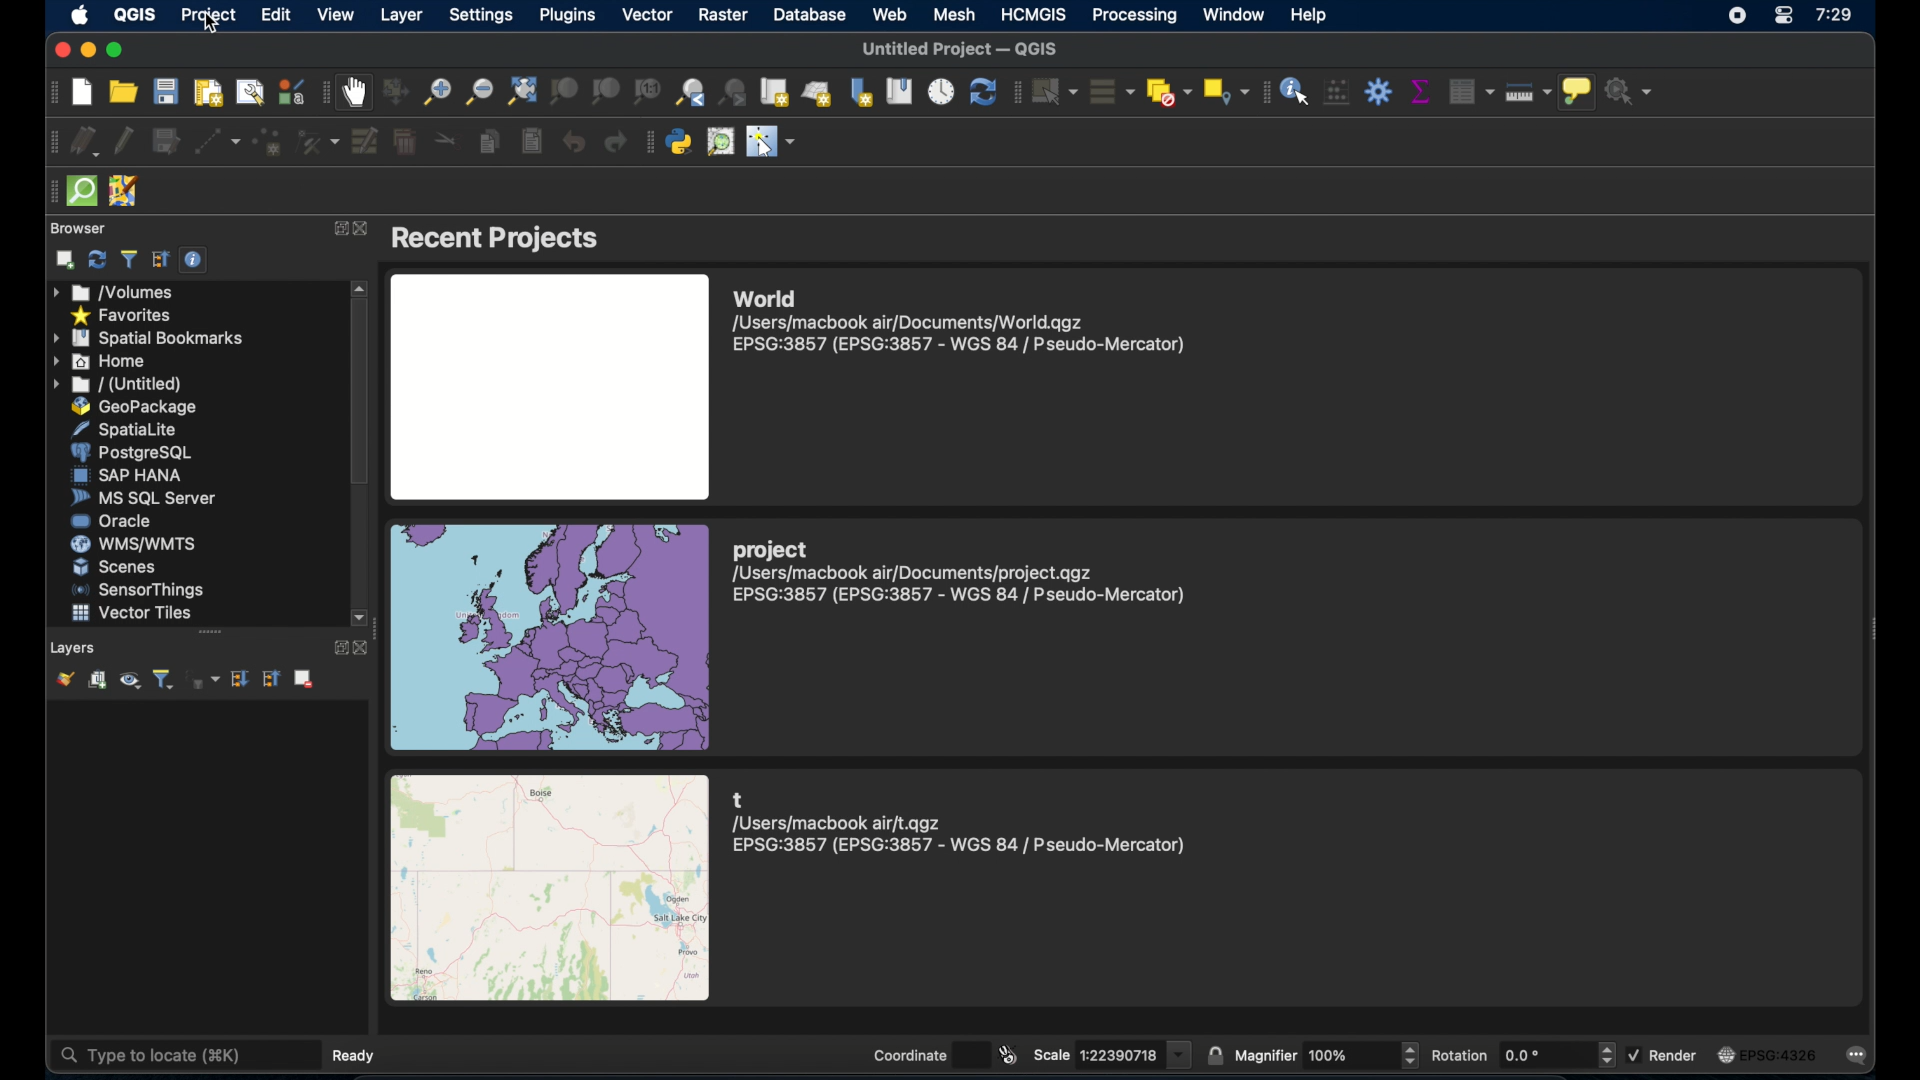 This screenshot has height=1080, width=1920. What do you see at coordinates (139, 407) in the screenshot?
I see `geopackage` at bounding box center [139, 407].